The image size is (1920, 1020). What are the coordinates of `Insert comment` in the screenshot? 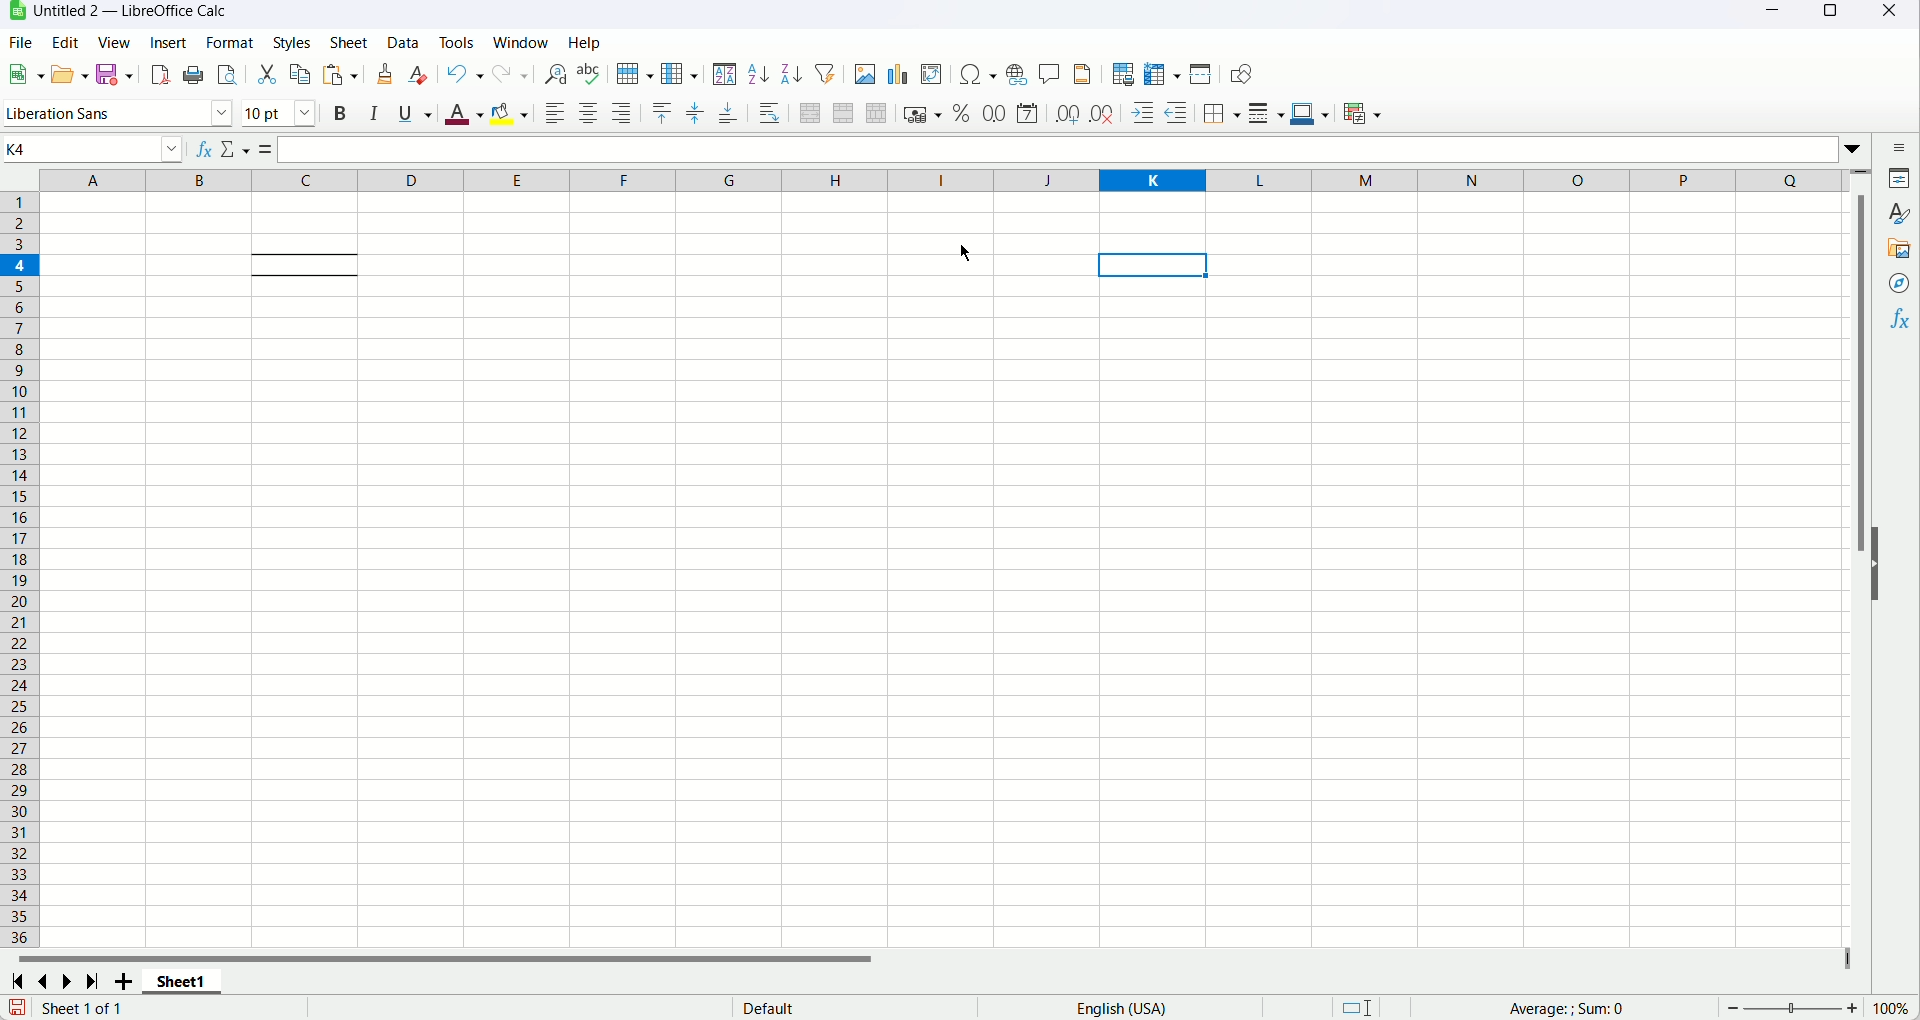 It's located at (1049, 72).